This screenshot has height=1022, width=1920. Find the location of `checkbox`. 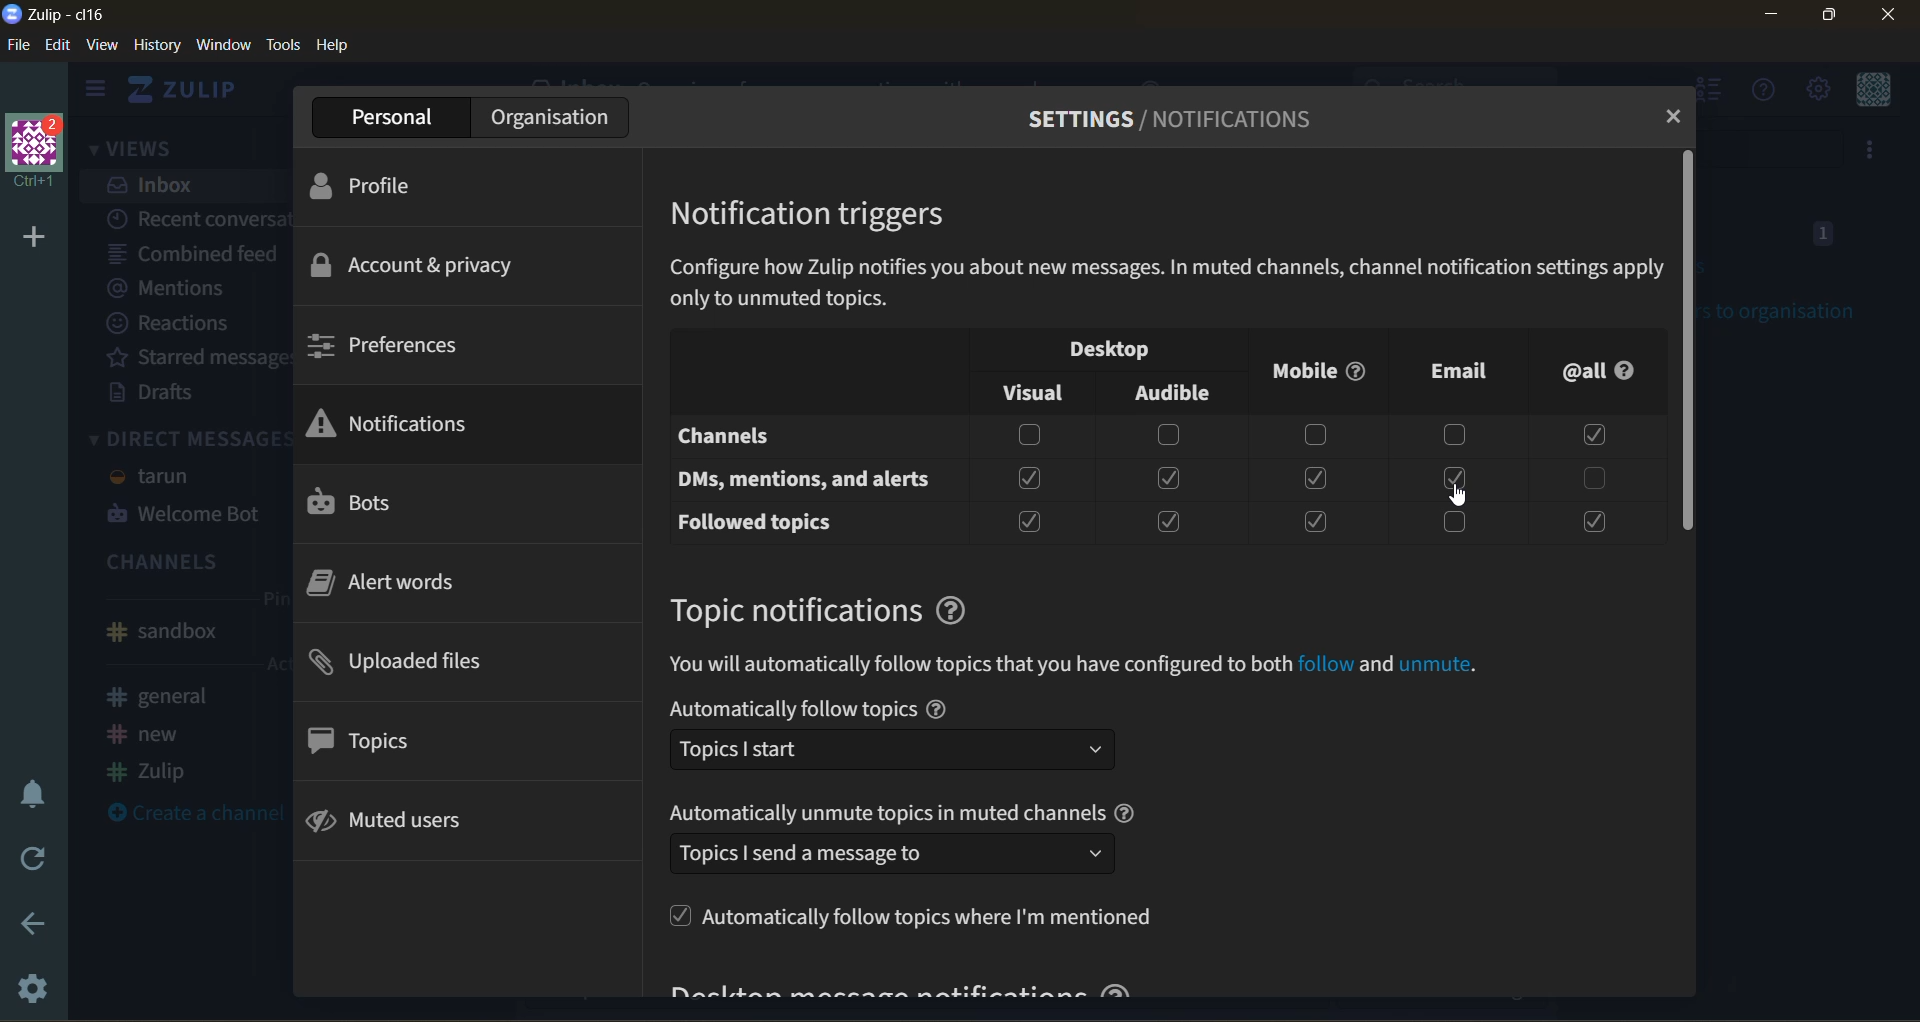

checkbox is located at coordinates (1024, 524).